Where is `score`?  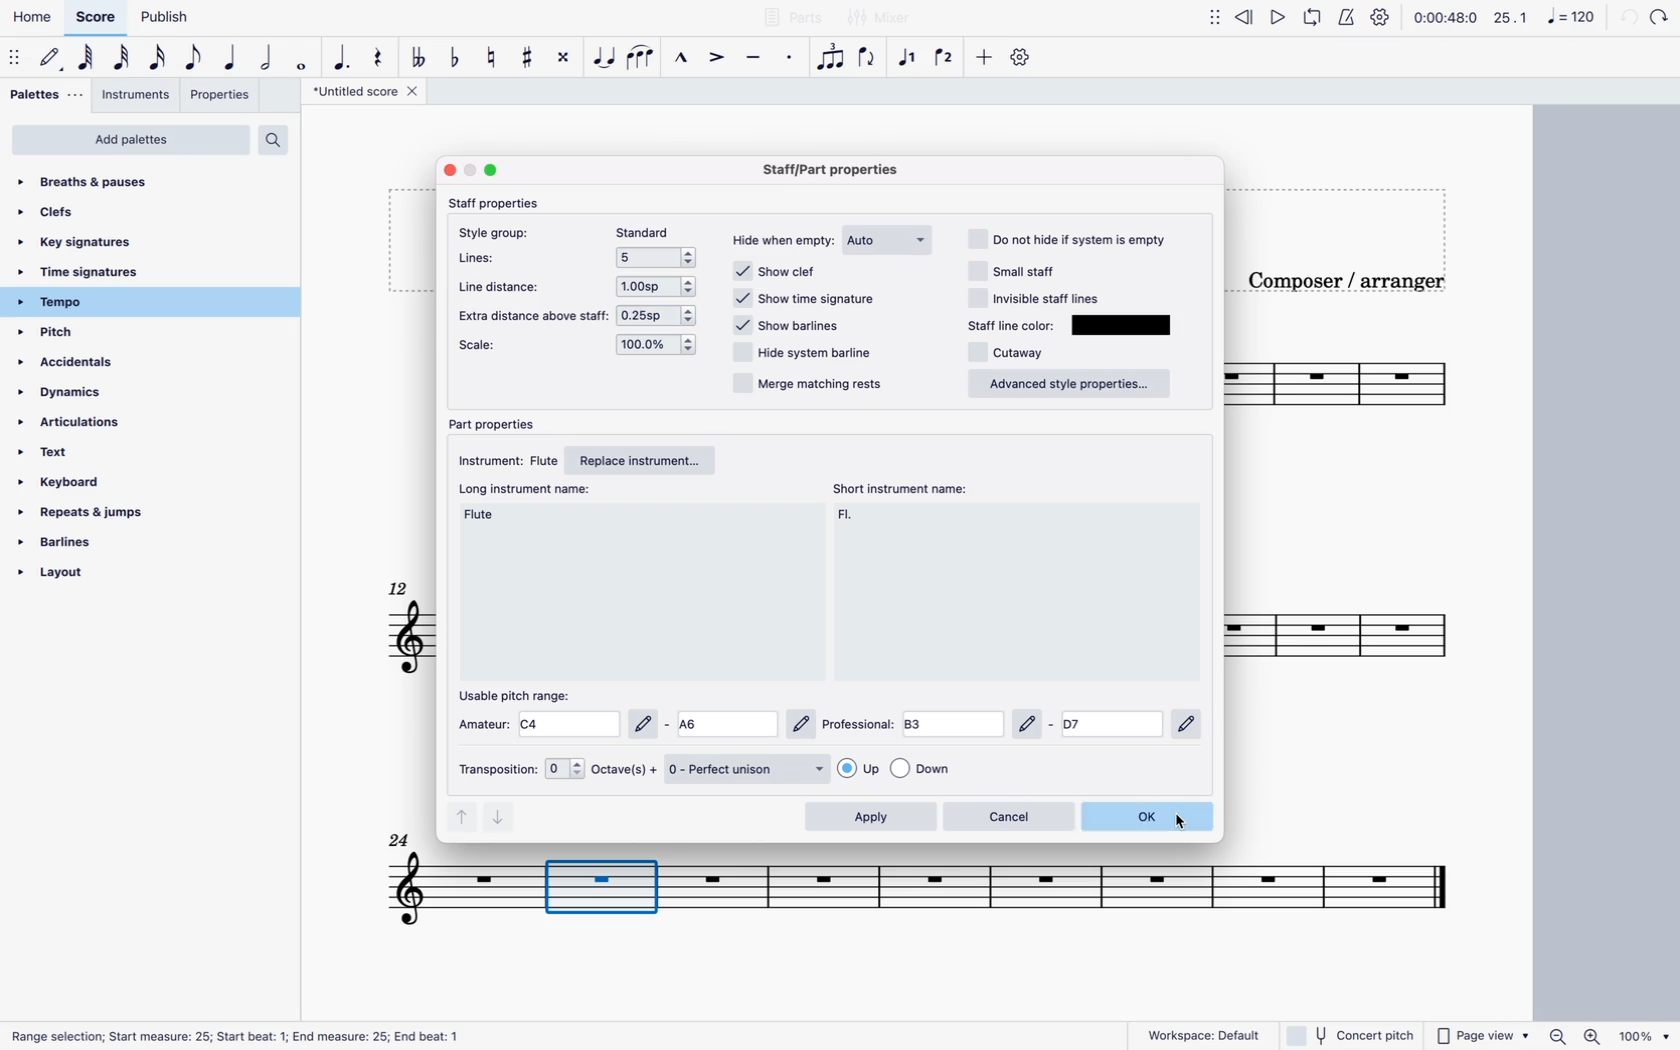 score is located at coordinates (95, 22).